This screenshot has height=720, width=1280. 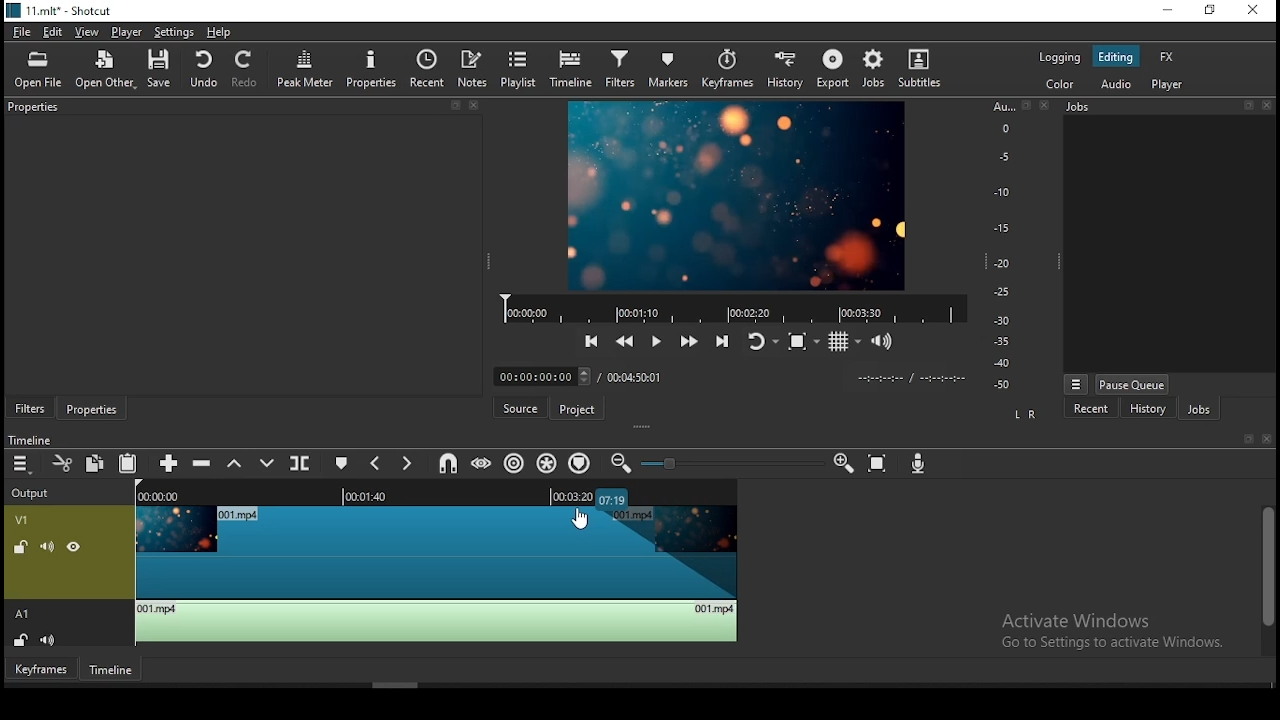 What do you see at coordinates (921, 73) in the screenshot?
I see `subtitles` at bounding box center [921, 73].